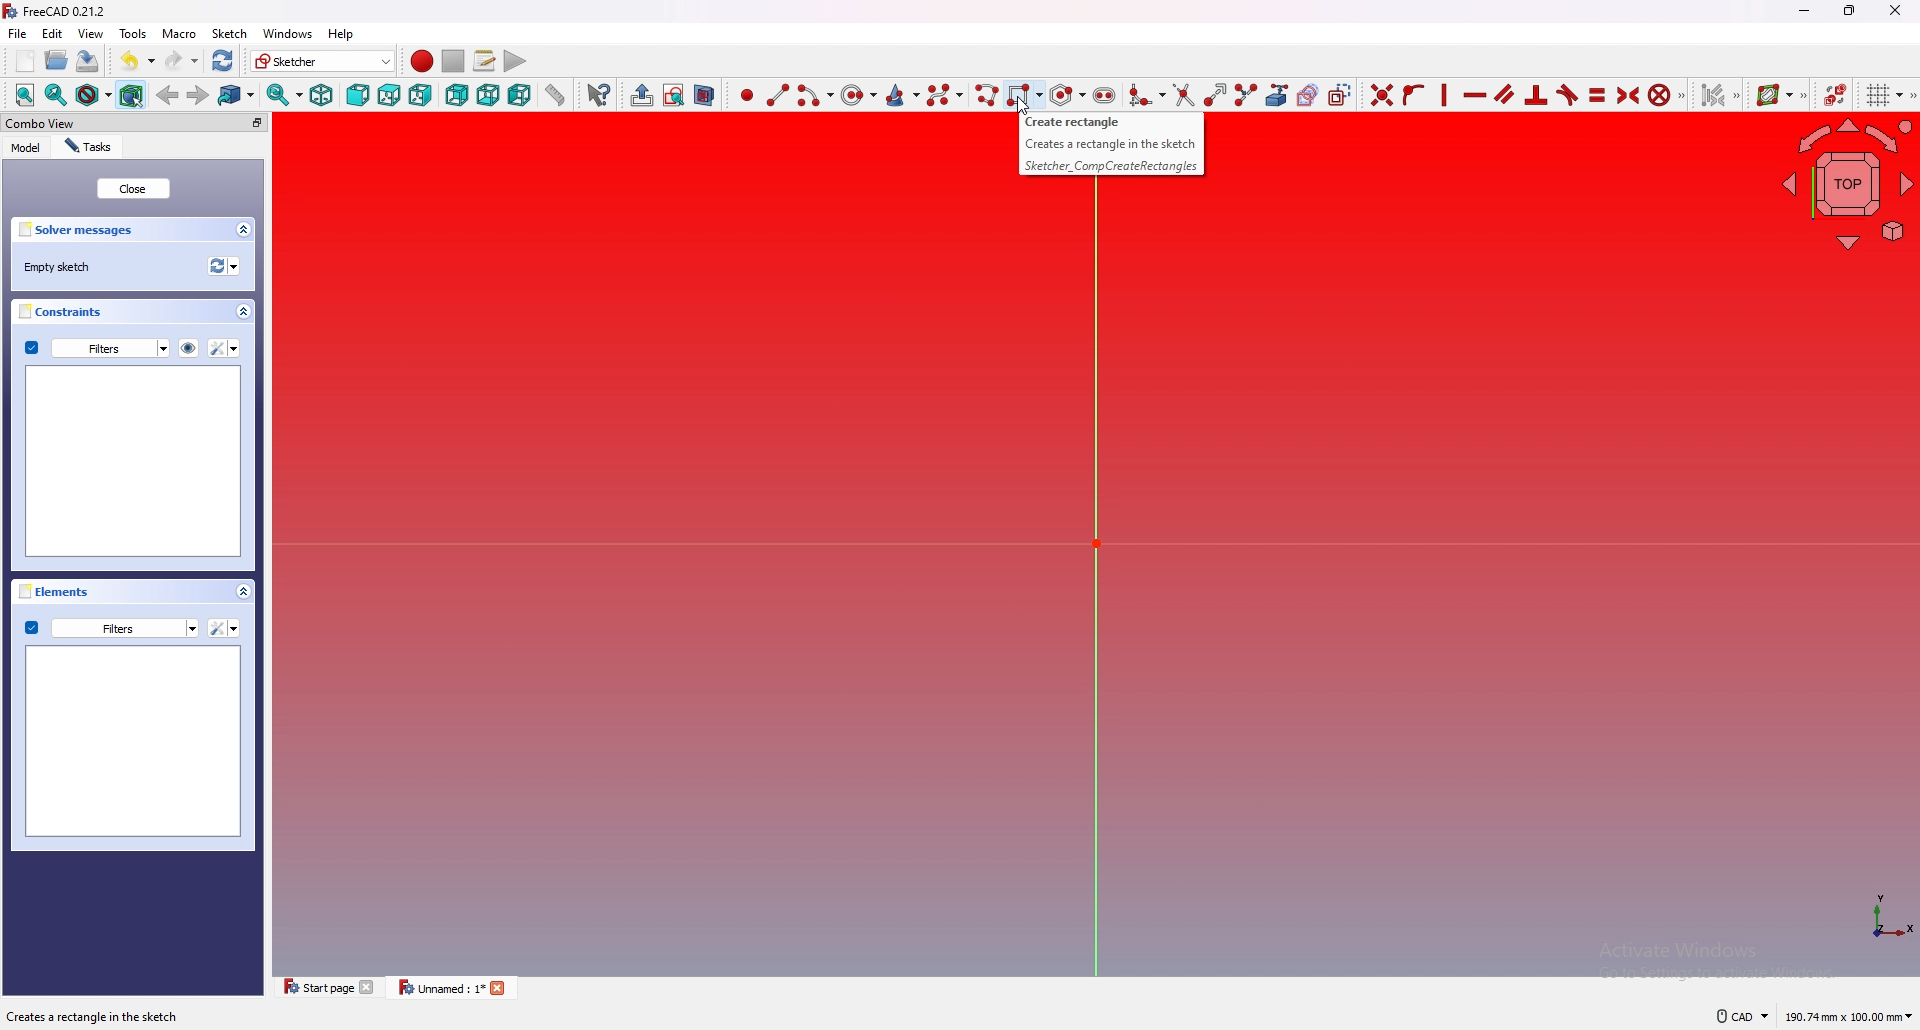 The width and height of the screenshot is (1920, 1030). I want to click on switch workbench, so click(324, 60).